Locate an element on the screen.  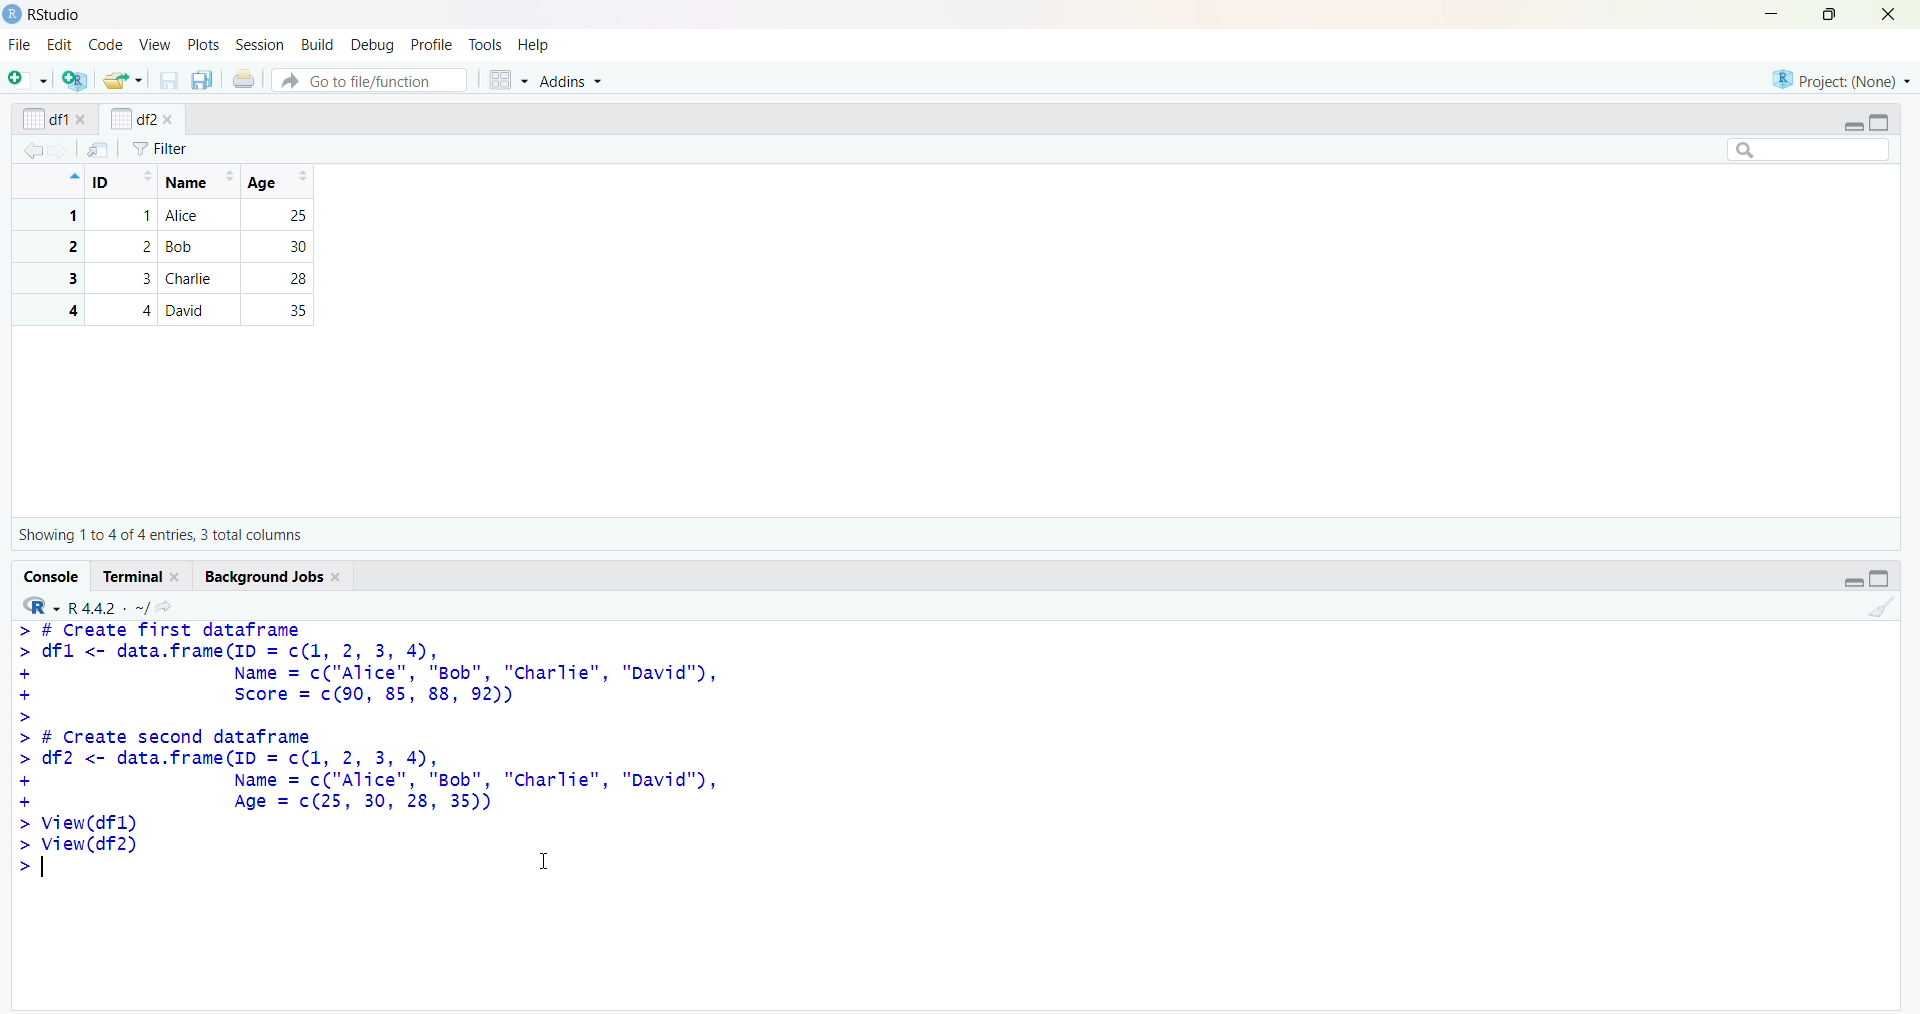
Go to file/function is located at coordinates (370, 80).